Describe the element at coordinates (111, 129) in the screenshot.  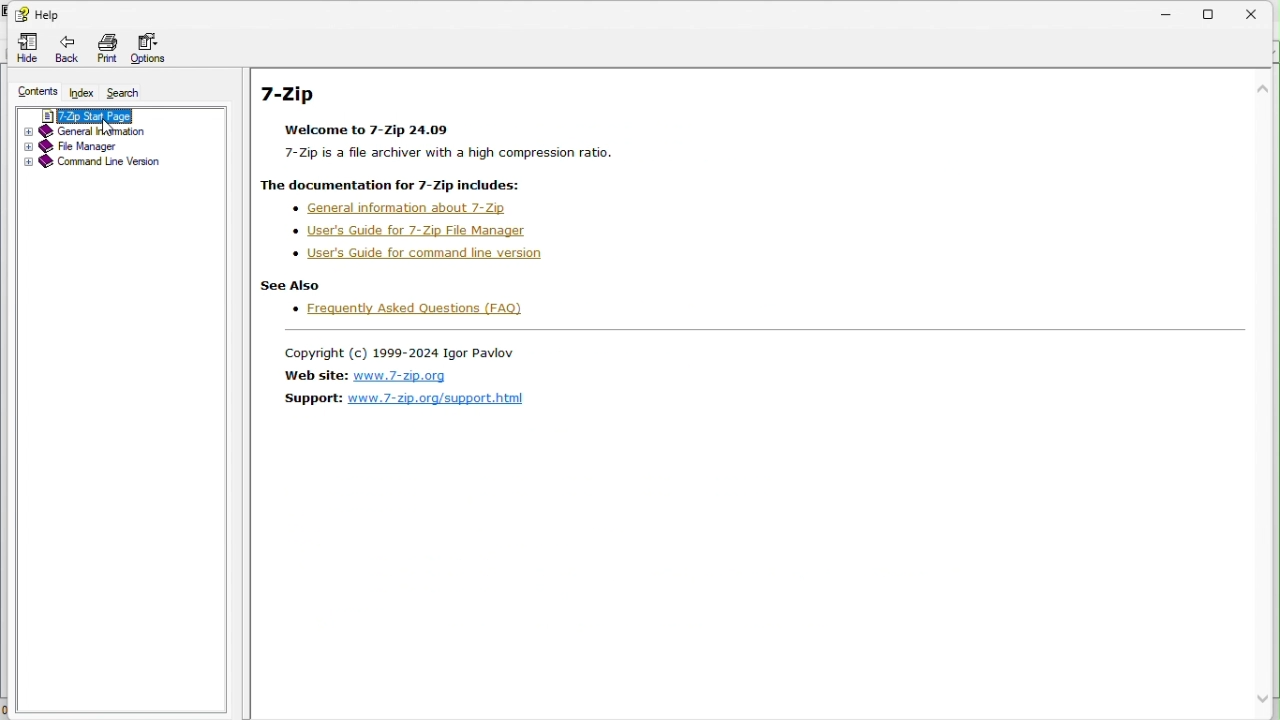
I see `cursor` at that location.